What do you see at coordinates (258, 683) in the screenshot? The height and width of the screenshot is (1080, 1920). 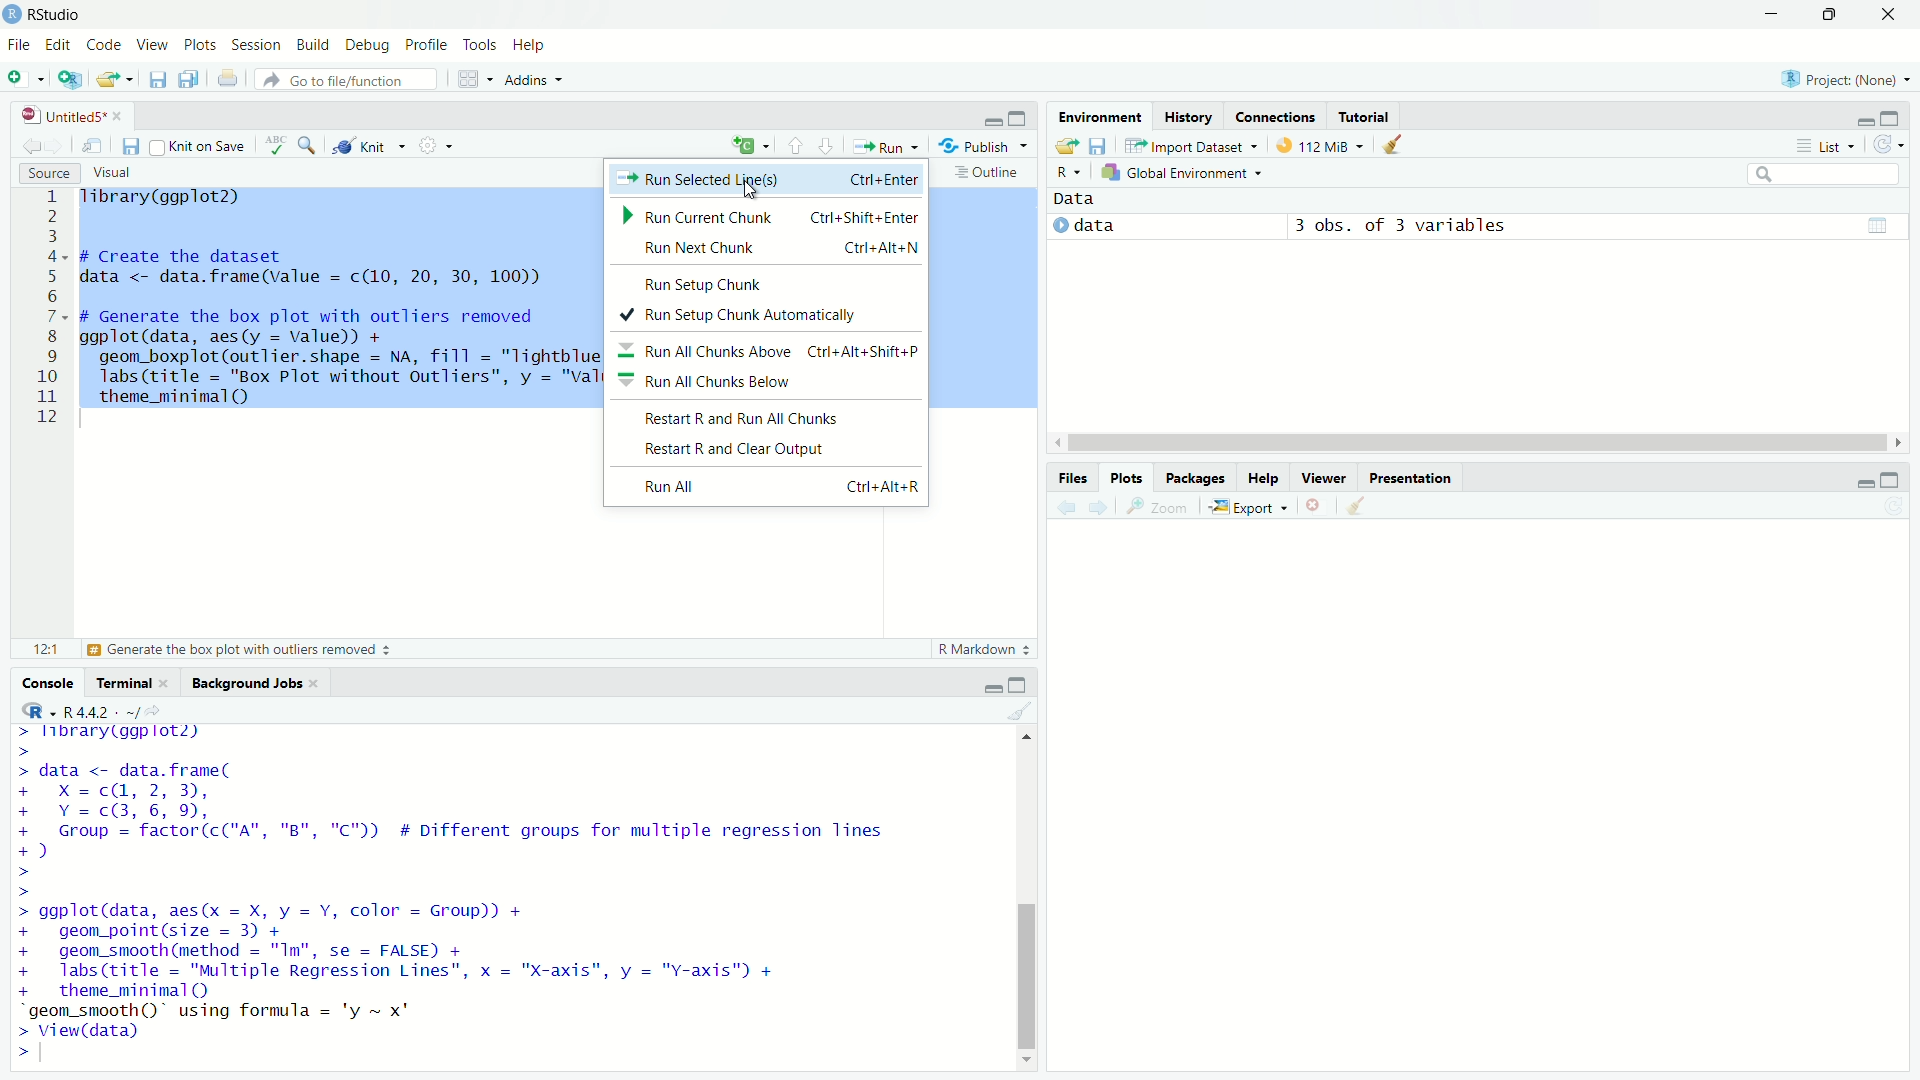 I see `Background Jobs` at bounding box center [258, 683].